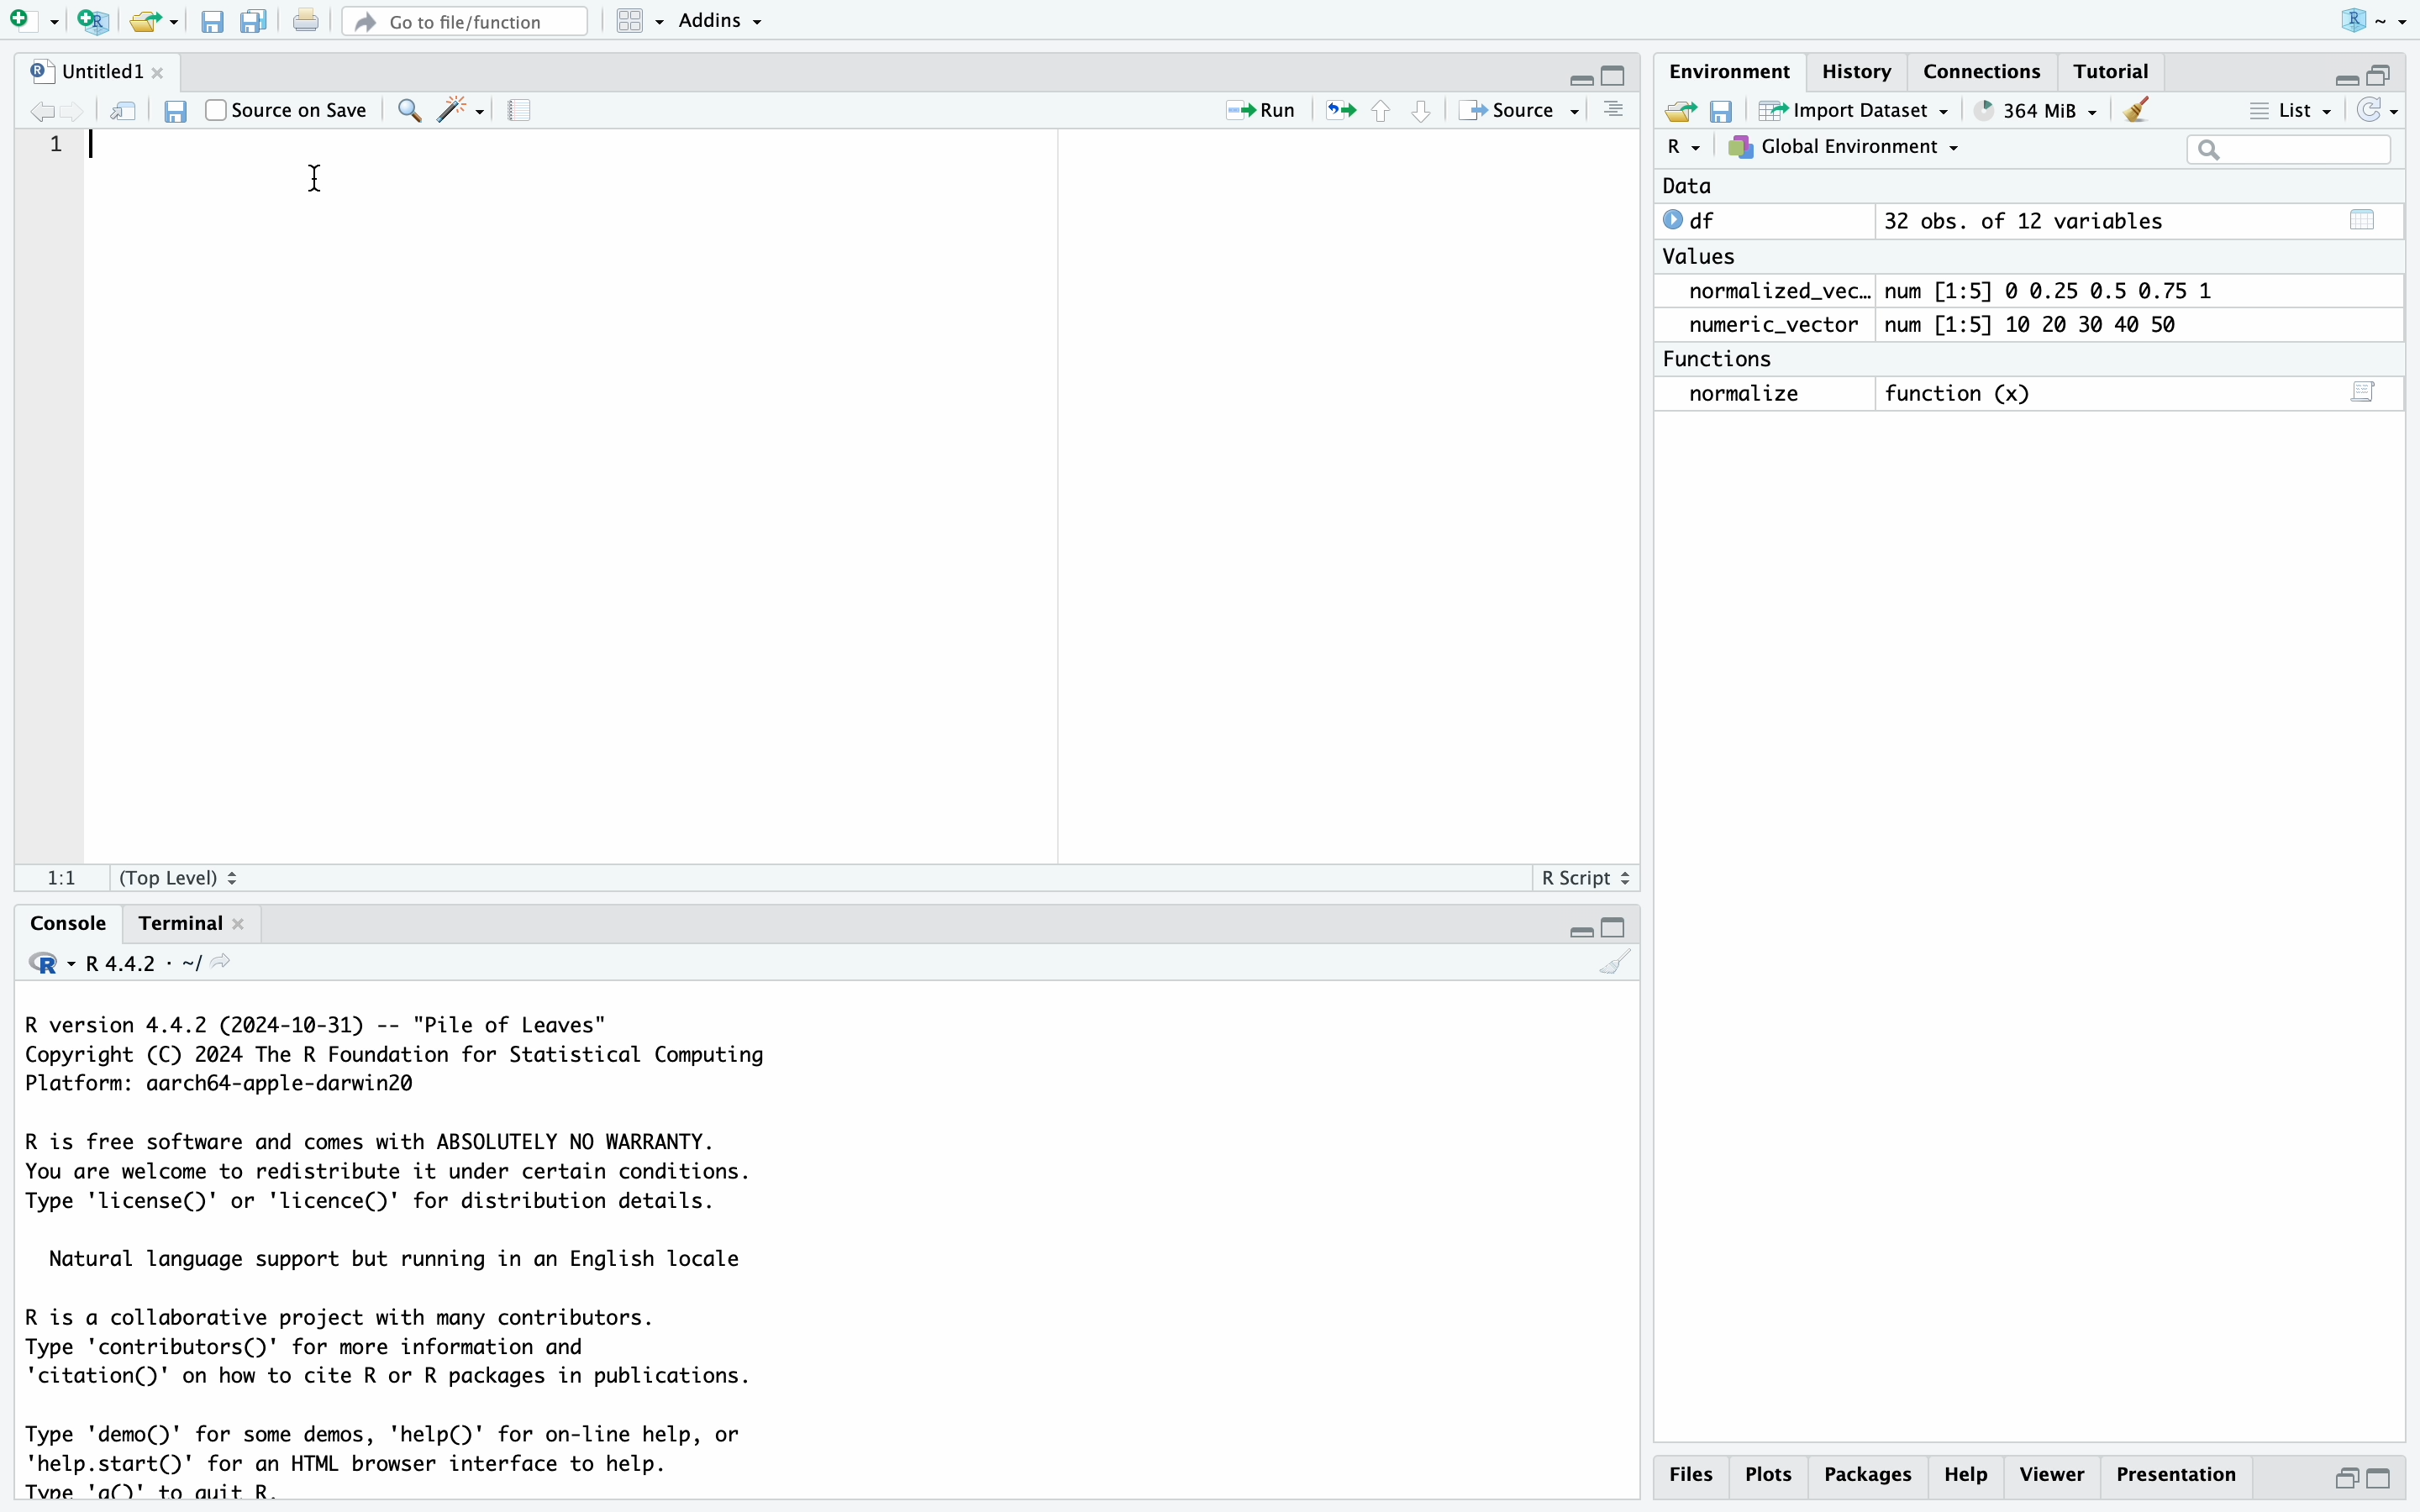 The height and width of the screenshot is (1512, 2420). I want to click on Page, so click(520, 112).